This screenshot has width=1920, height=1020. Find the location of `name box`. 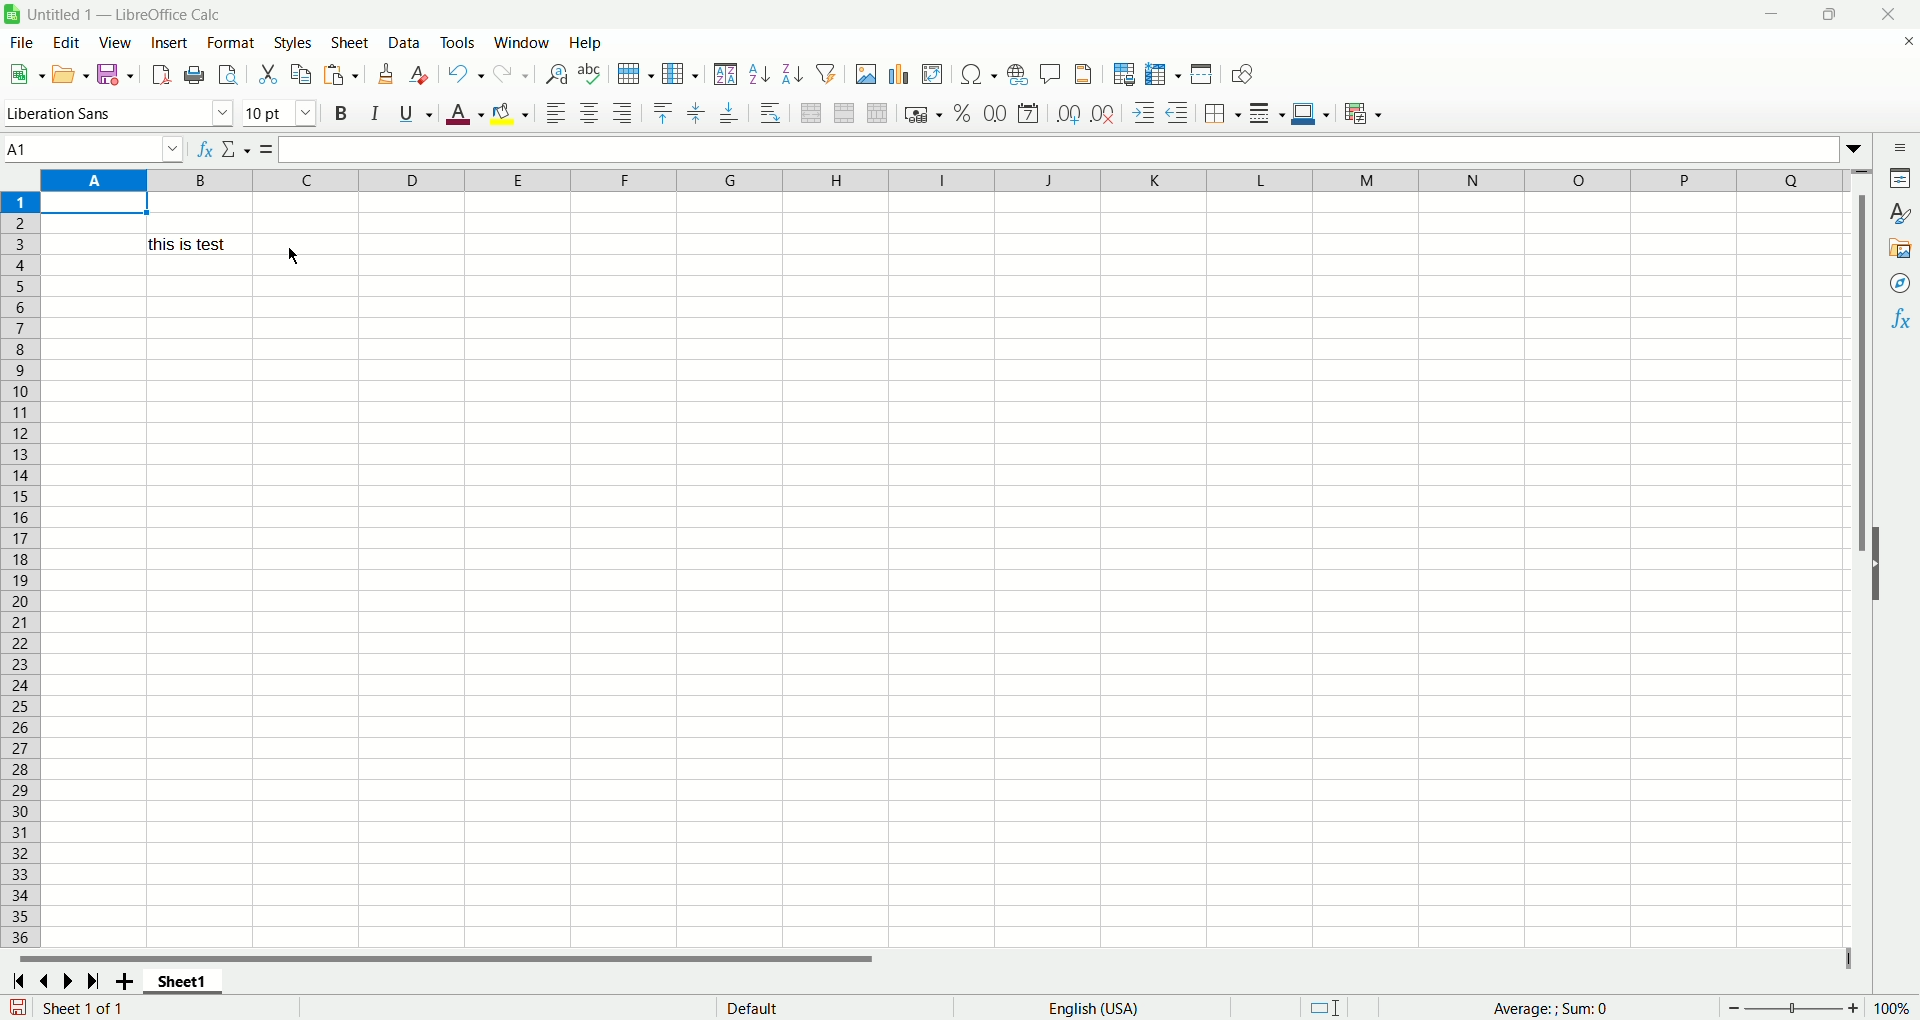

name box is located at coordinates (94, 148).